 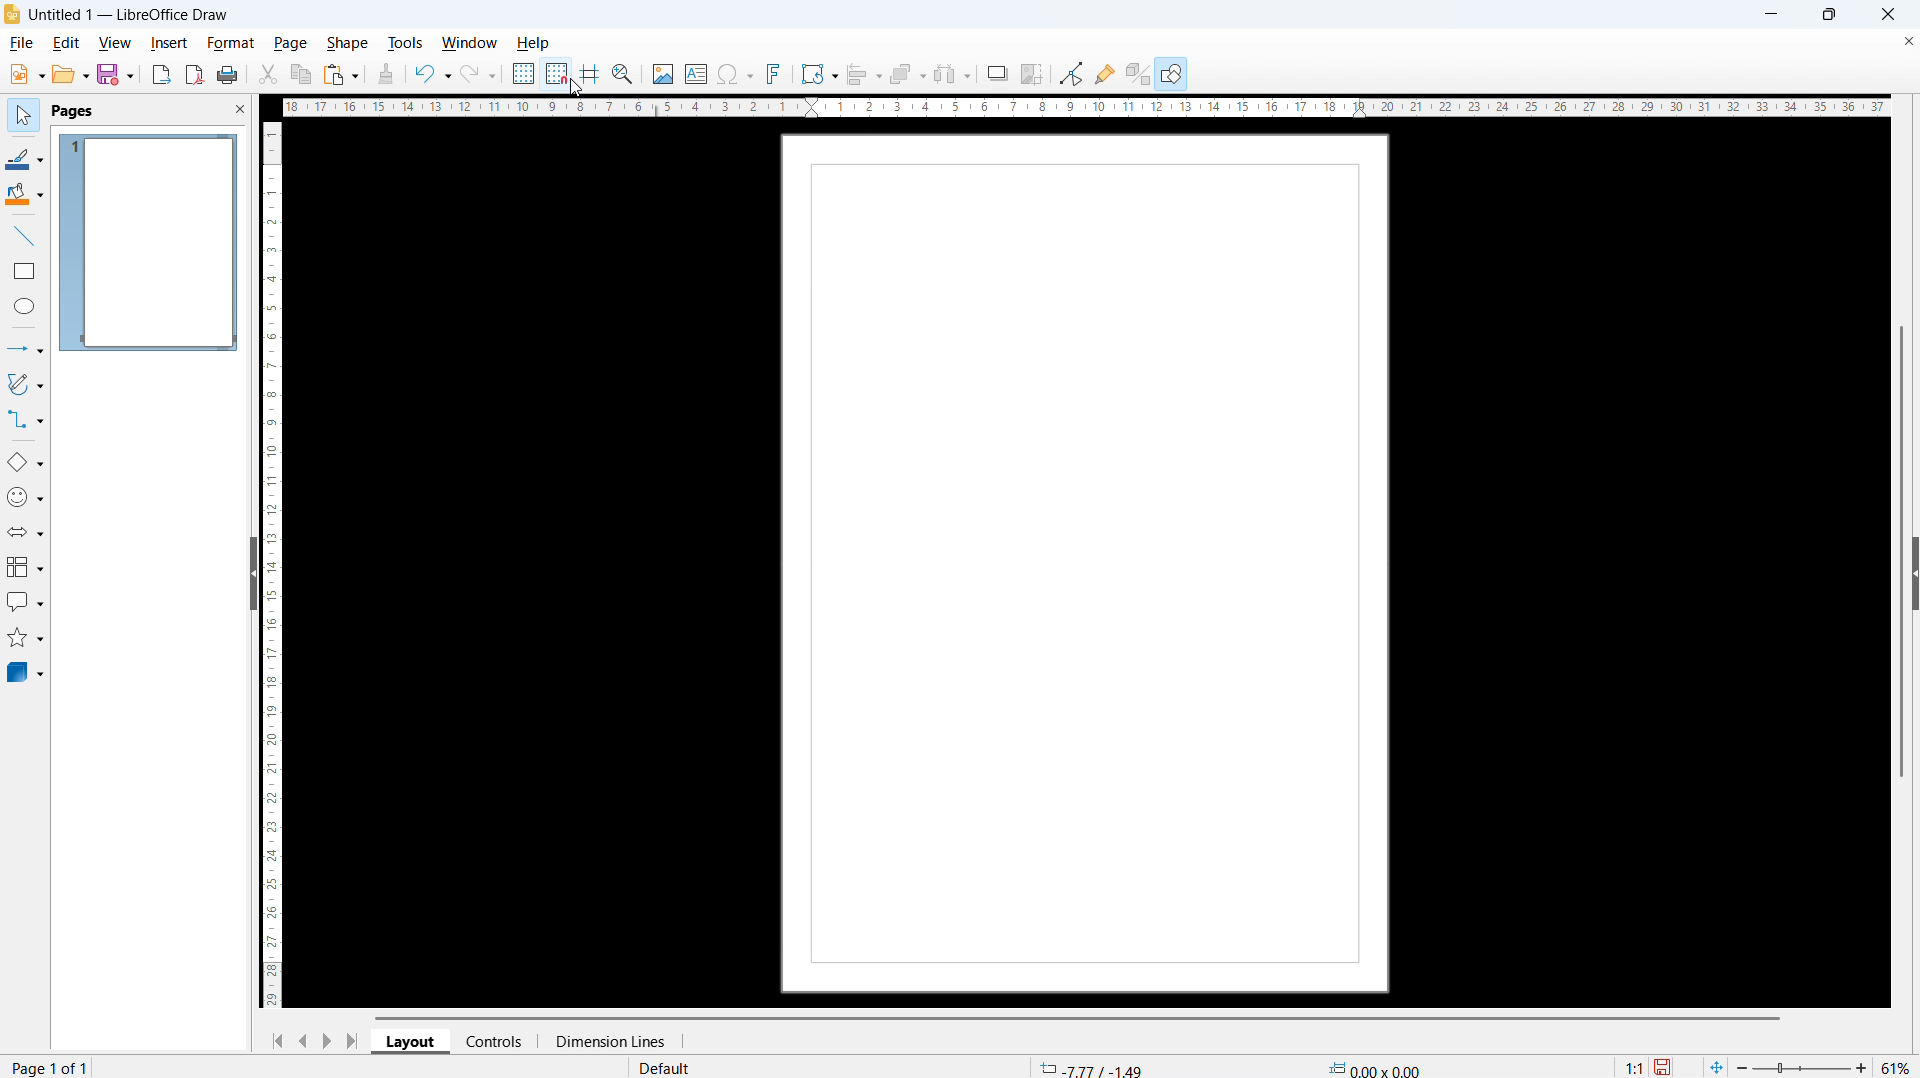 What do you see at coordinates (25, 463) in the screenshot?
I see `basic shapes` at bounding box center [25, 463].